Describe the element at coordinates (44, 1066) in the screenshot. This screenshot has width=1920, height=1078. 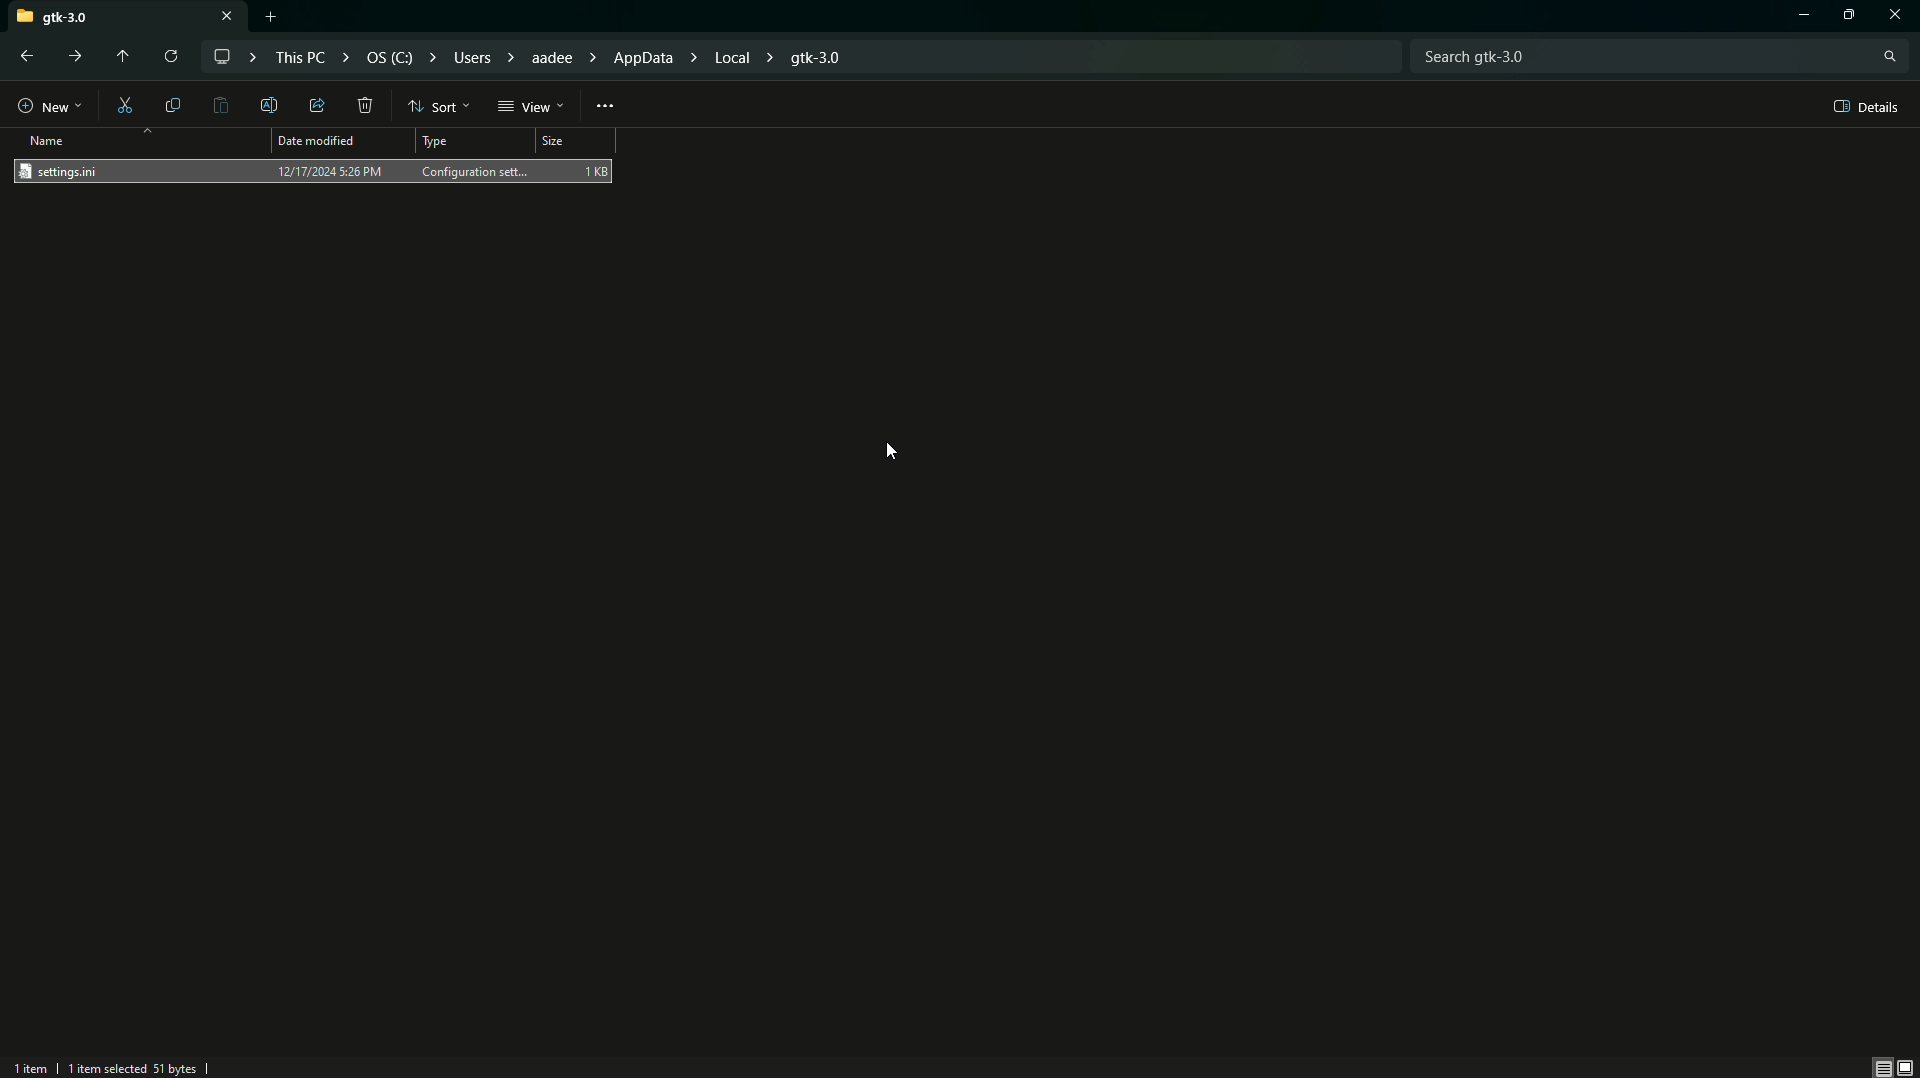
I see `0 Items` at that location.